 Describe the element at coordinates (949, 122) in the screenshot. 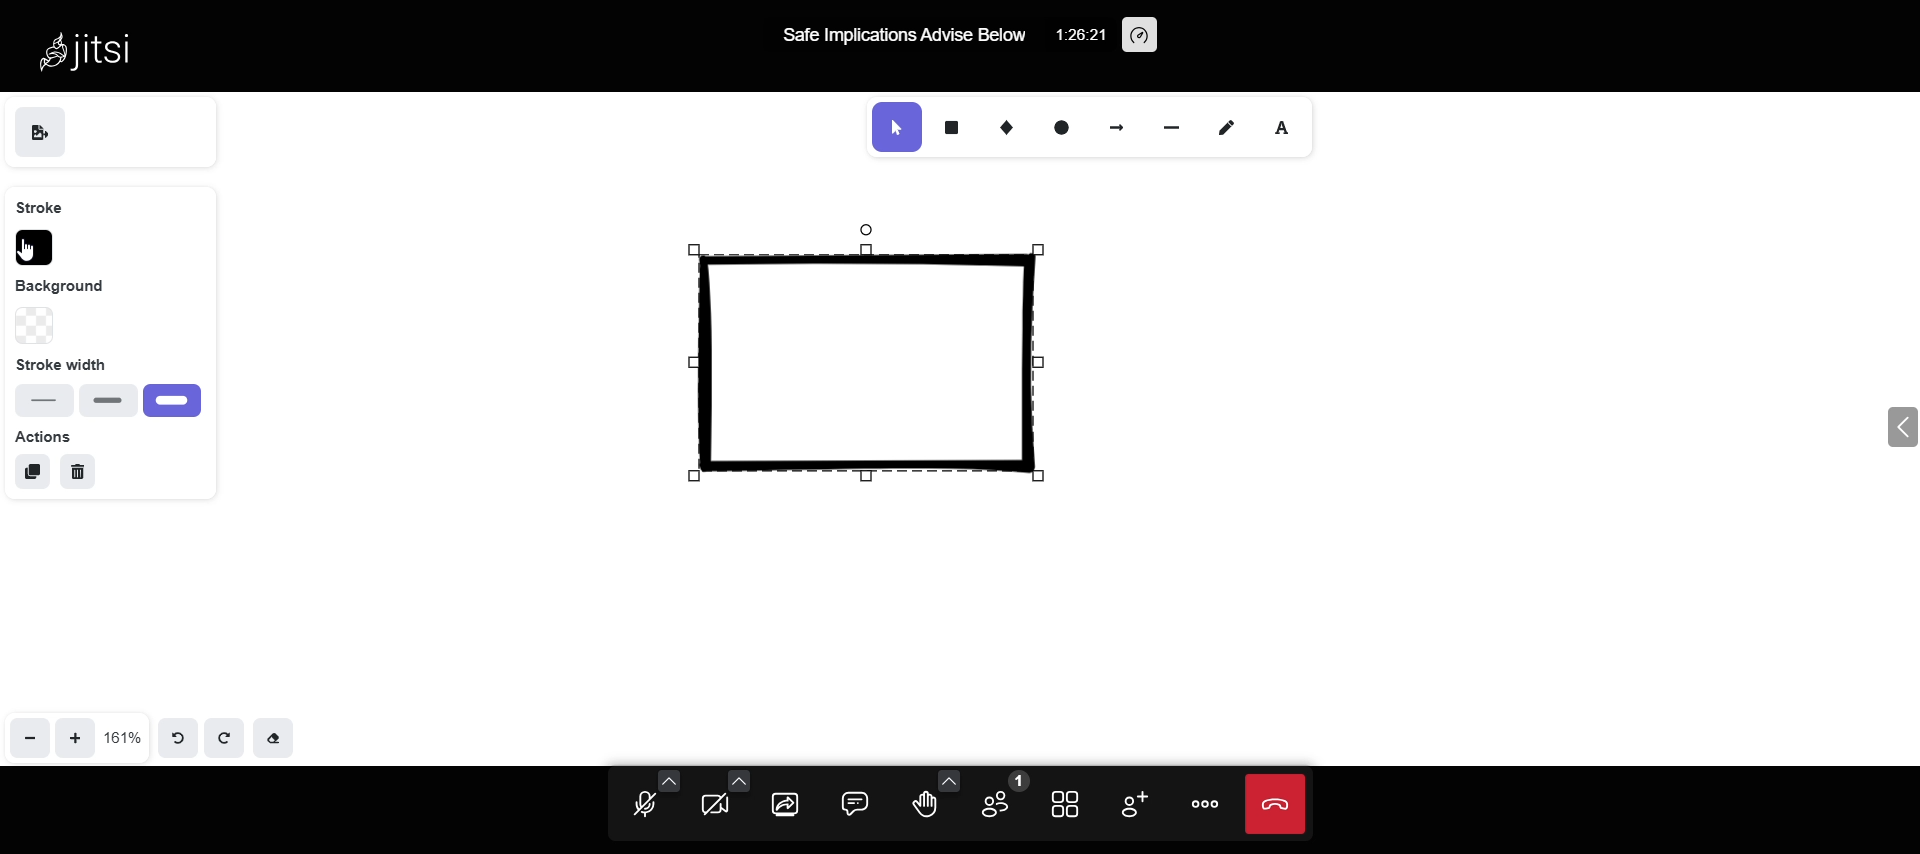

I see `rectangle` at that location.